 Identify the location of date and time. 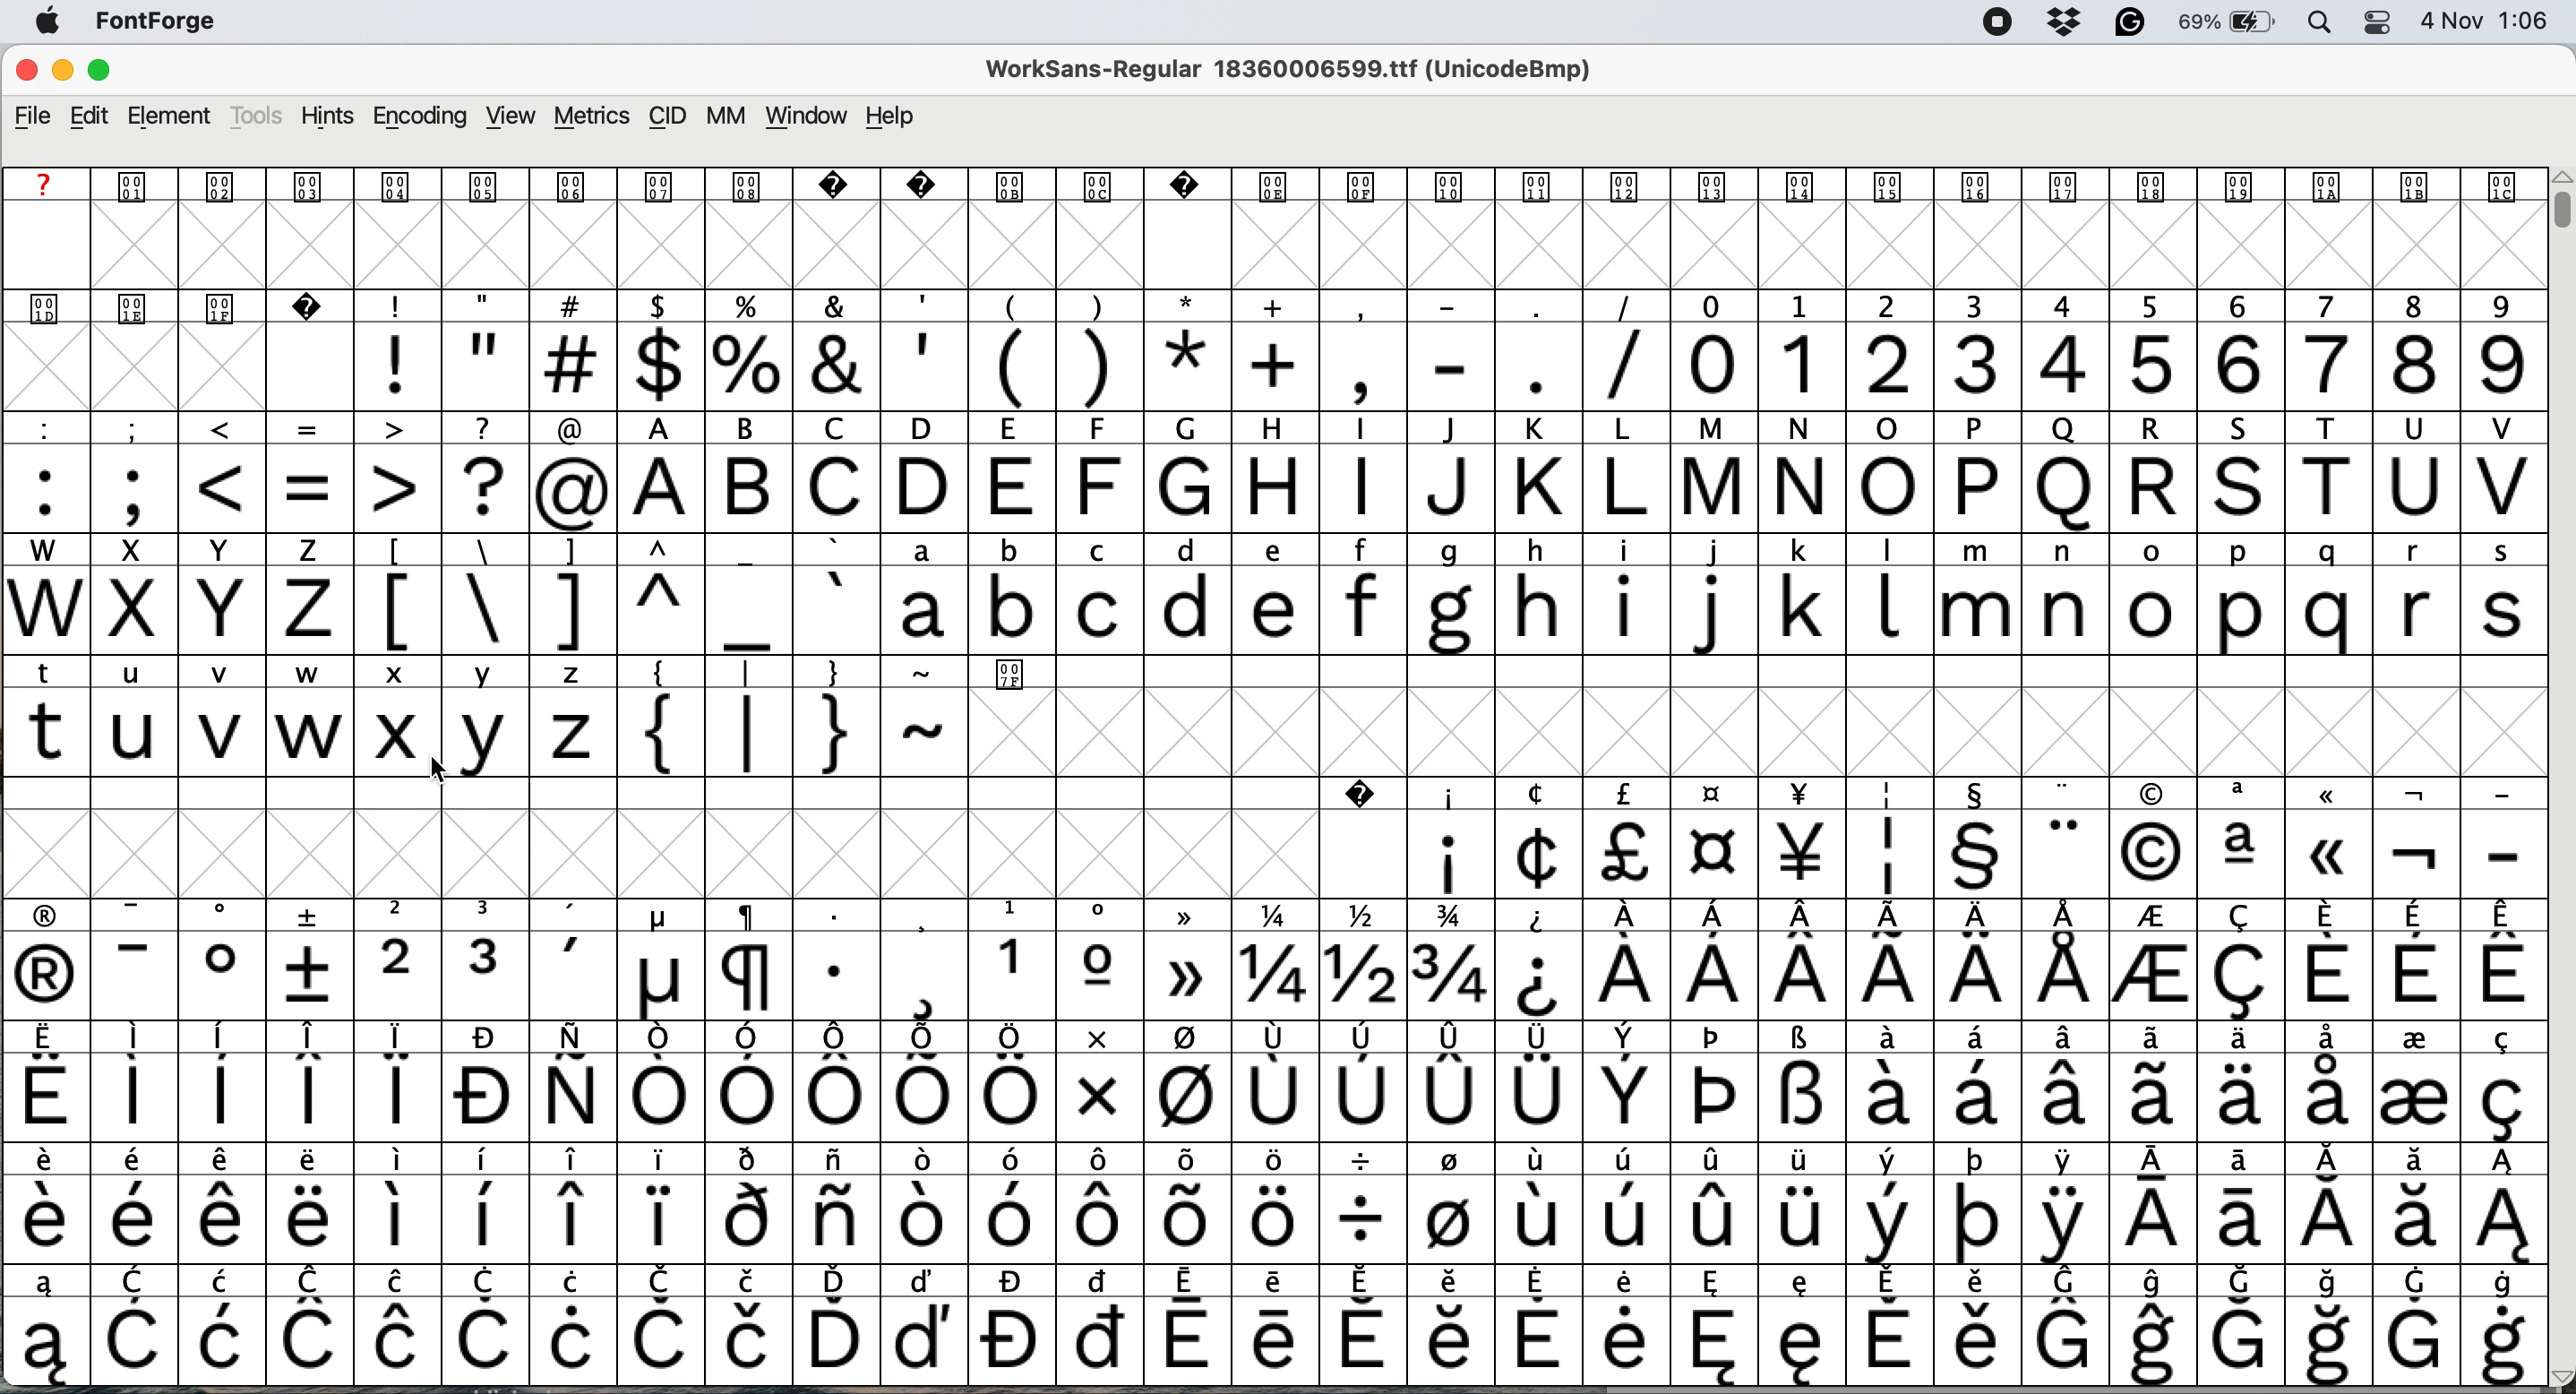
(2487, 21).